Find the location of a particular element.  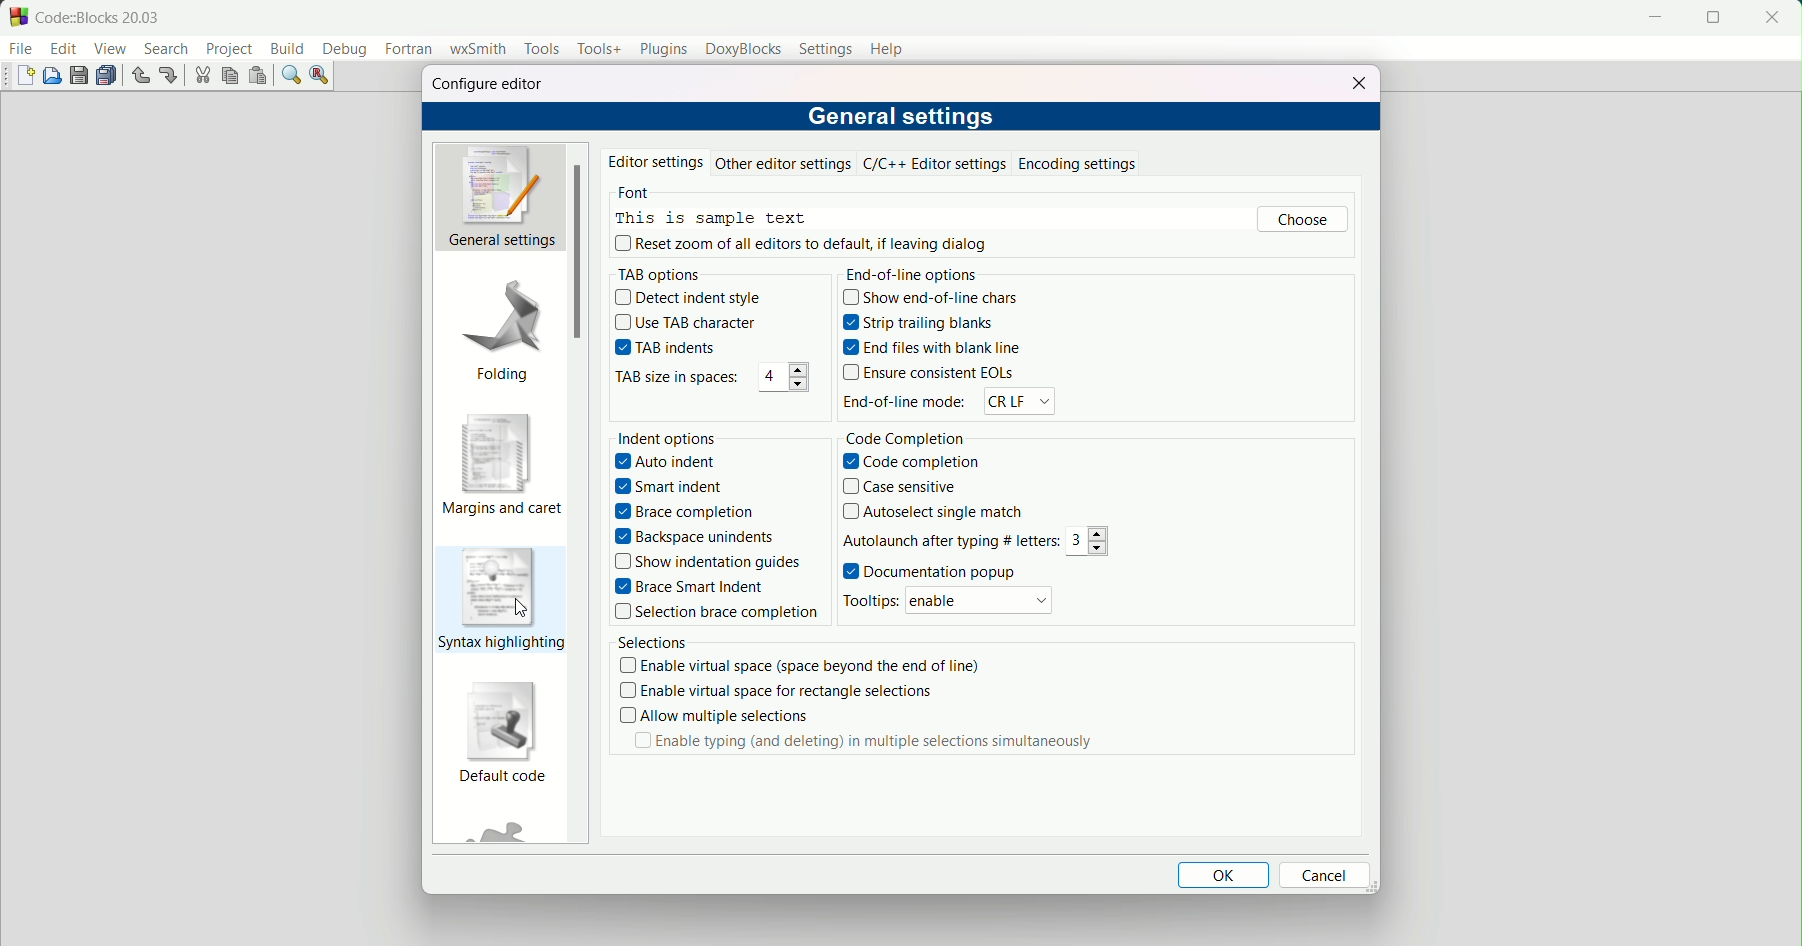

documentation popup is located at coordinates (929, 569).